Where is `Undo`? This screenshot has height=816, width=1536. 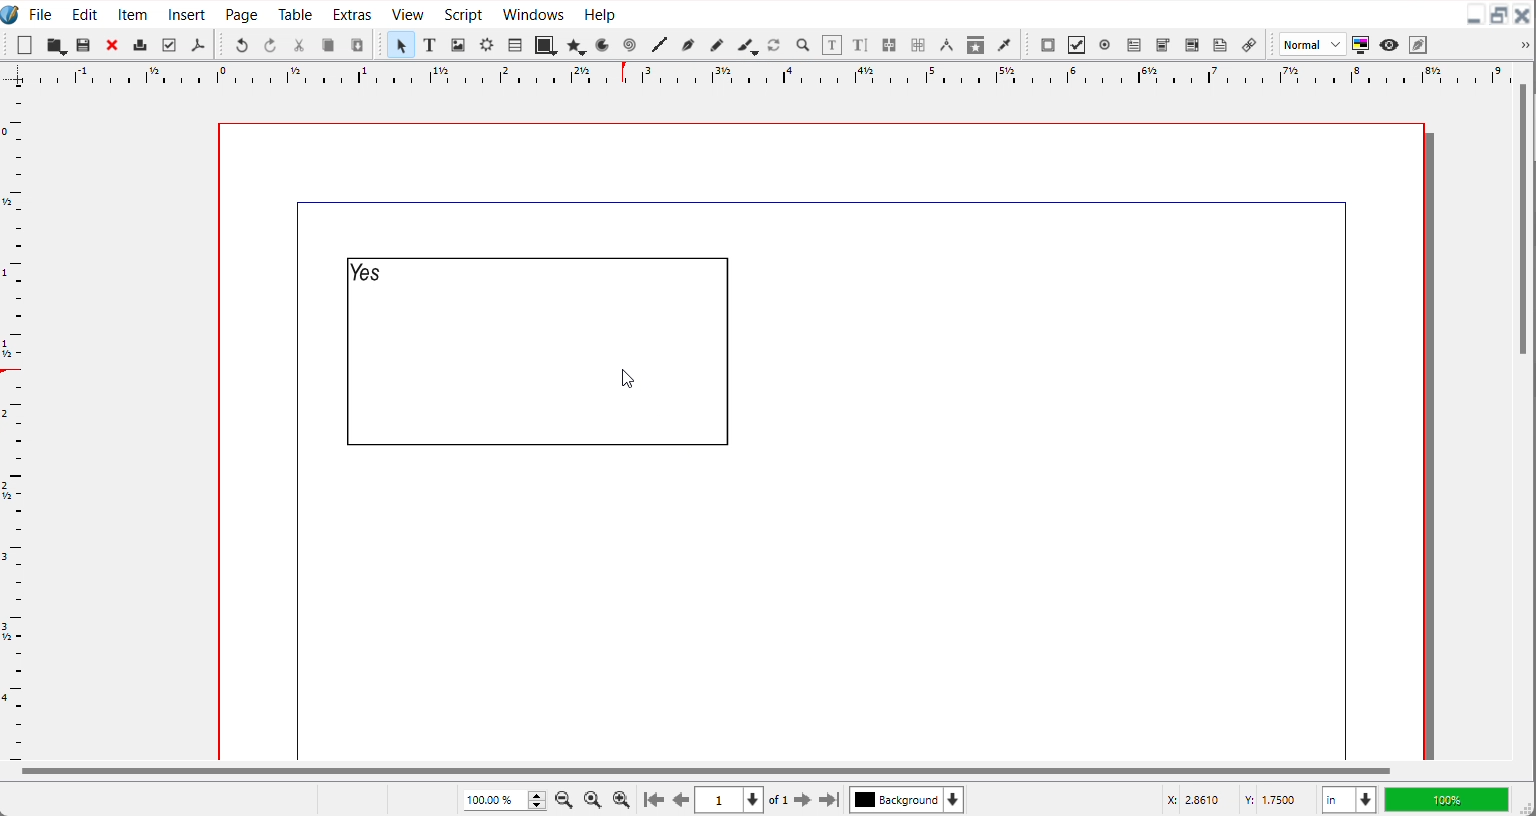
Undo is located at coordinates (241, 44).